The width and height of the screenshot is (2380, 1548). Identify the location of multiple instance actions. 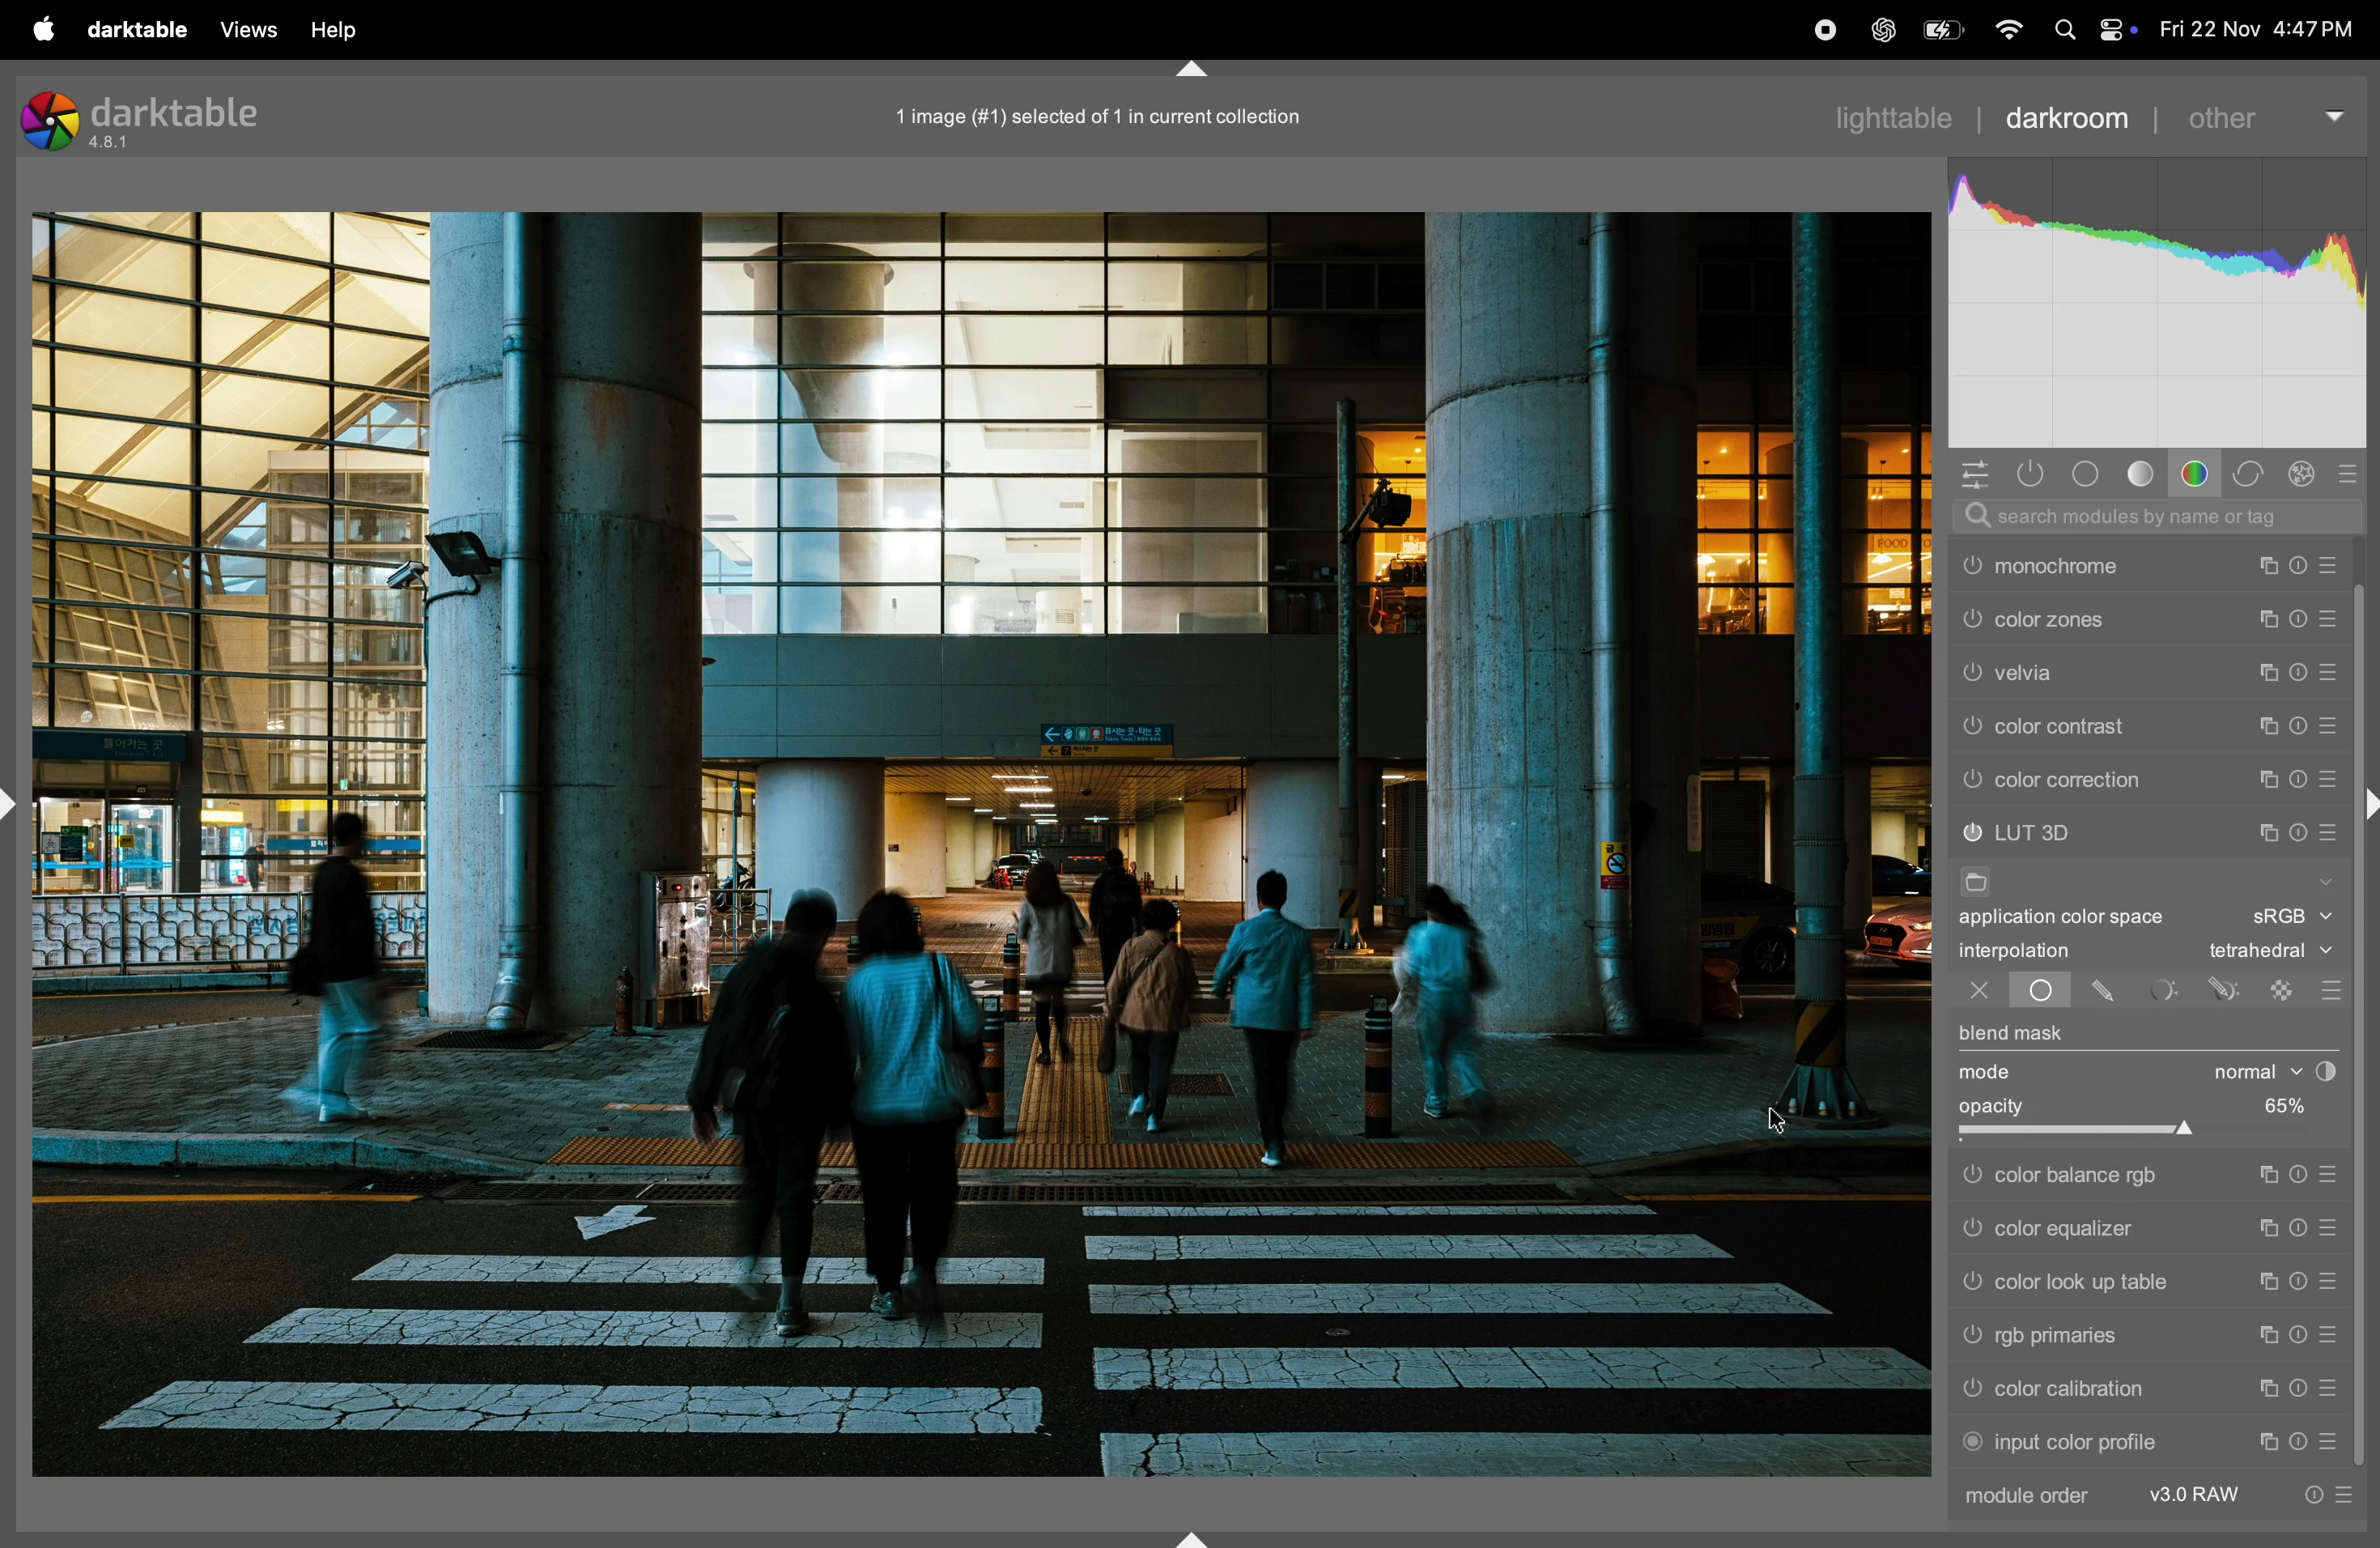
(2268, 1335).